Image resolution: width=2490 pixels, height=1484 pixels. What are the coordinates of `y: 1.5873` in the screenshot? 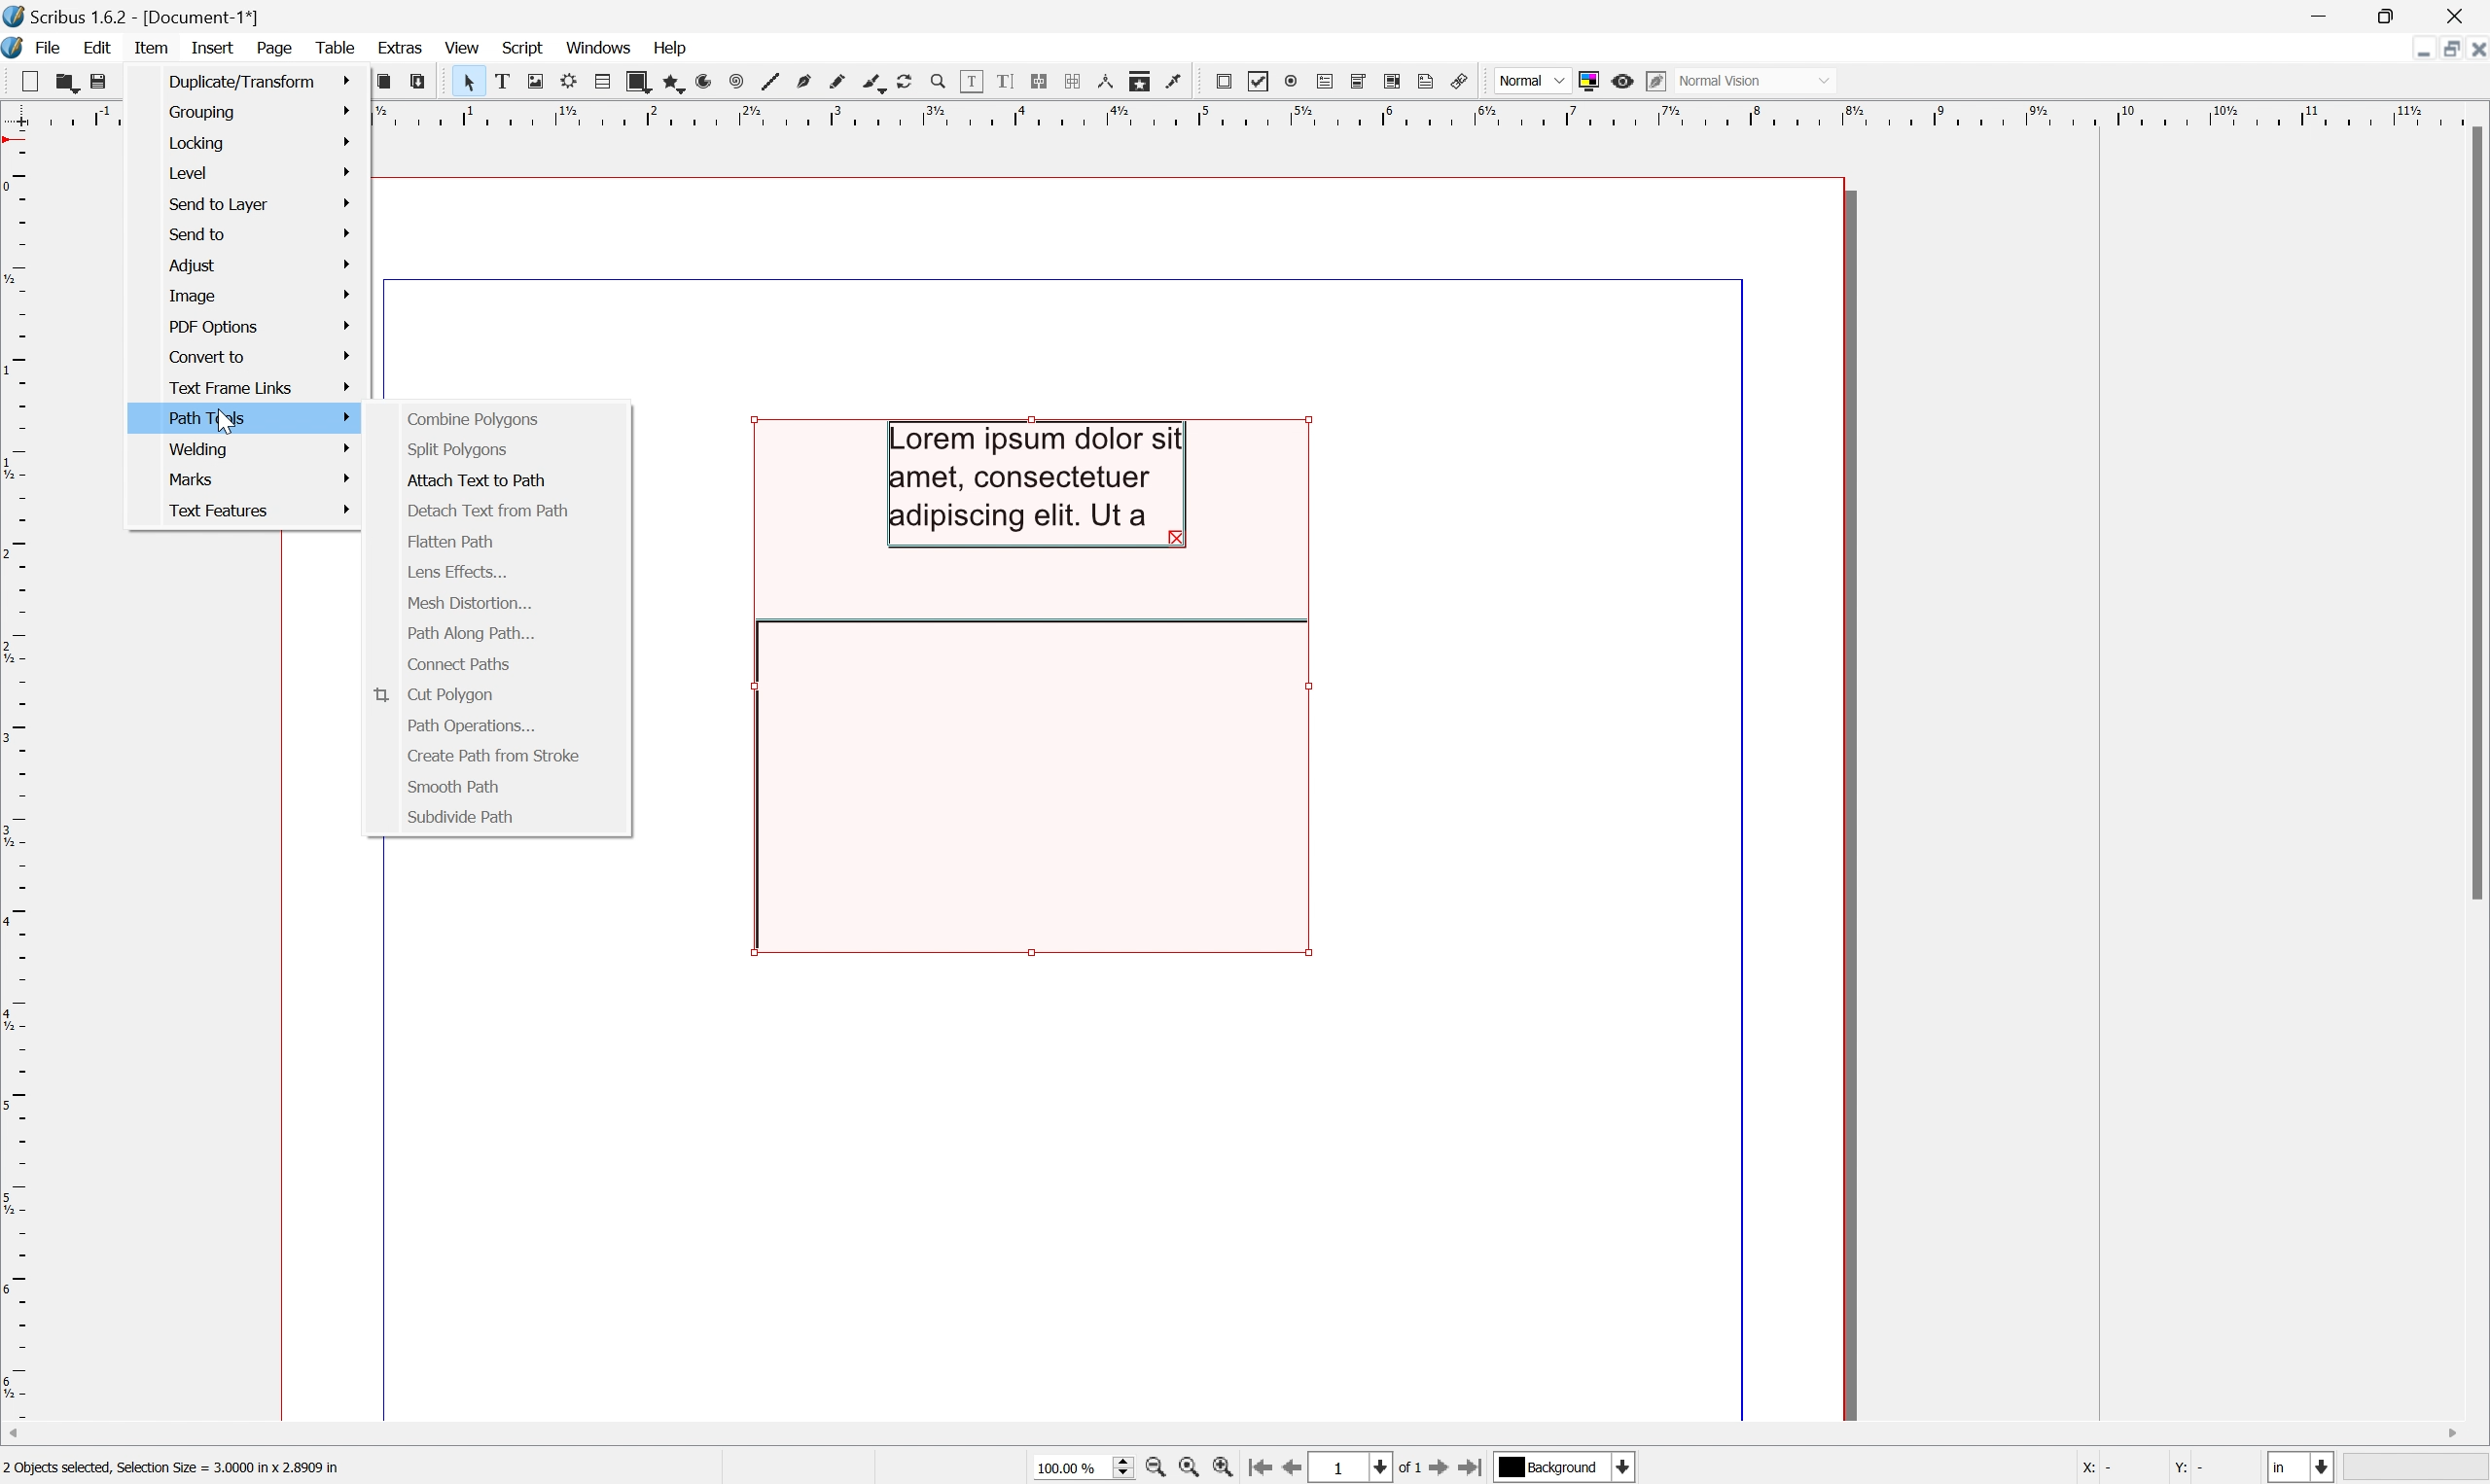 It's located at (2206, 1470).